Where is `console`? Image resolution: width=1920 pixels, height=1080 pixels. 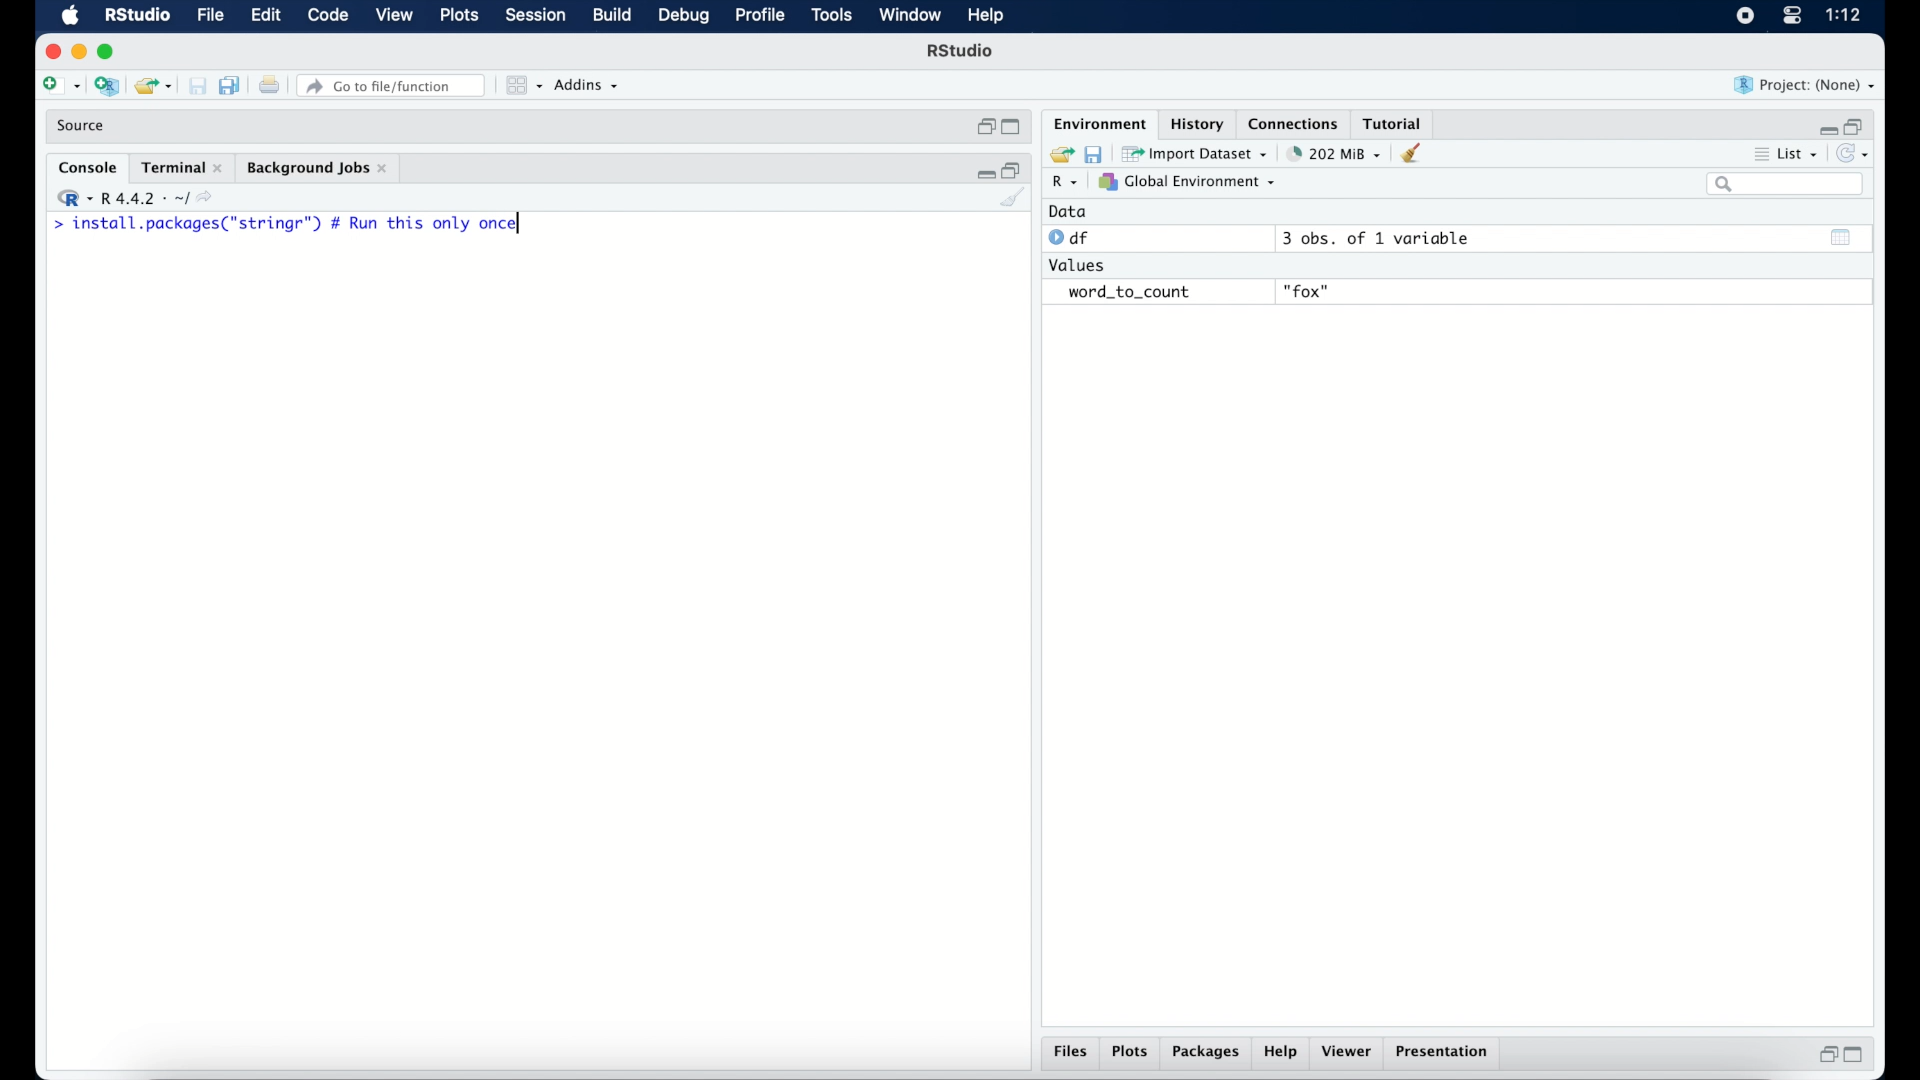 console is located at coordinates (88, 168).